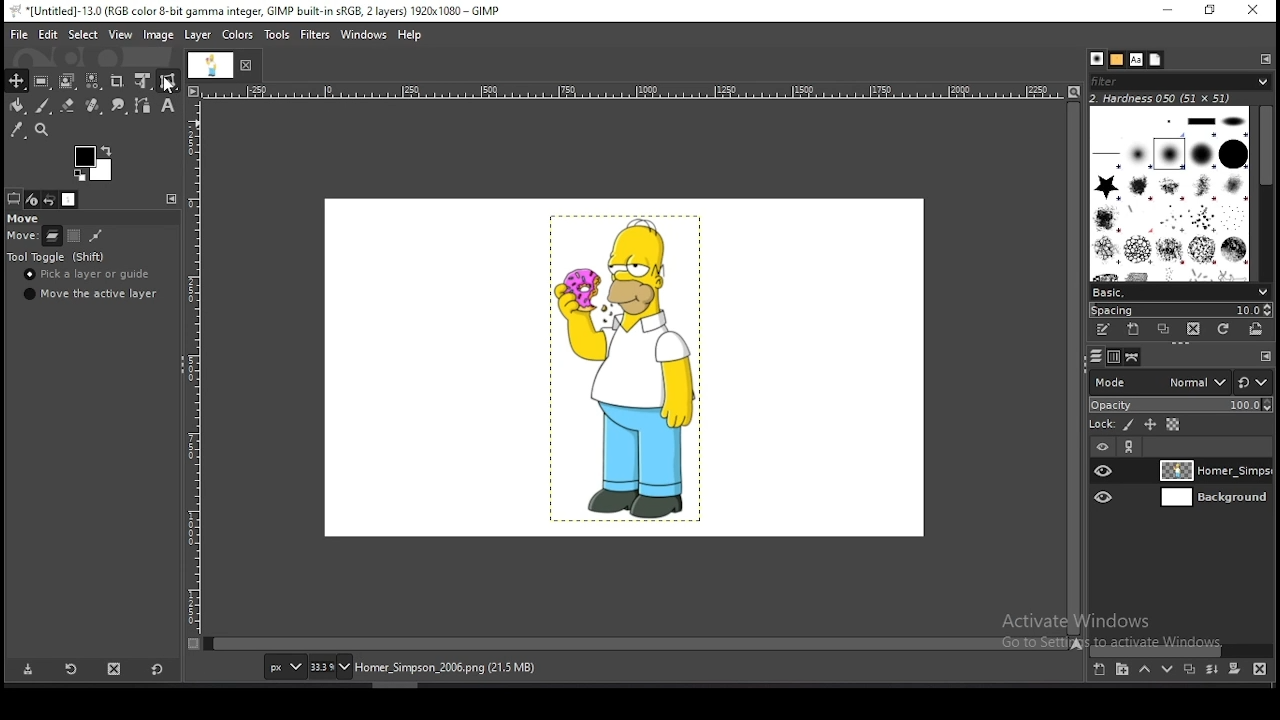 The width and height of the screenshot is (1280, 720). What do you see at coordinates (42, 81) in the screenshot?
I see `rectangle select tool` at bounding box center [42, 81].